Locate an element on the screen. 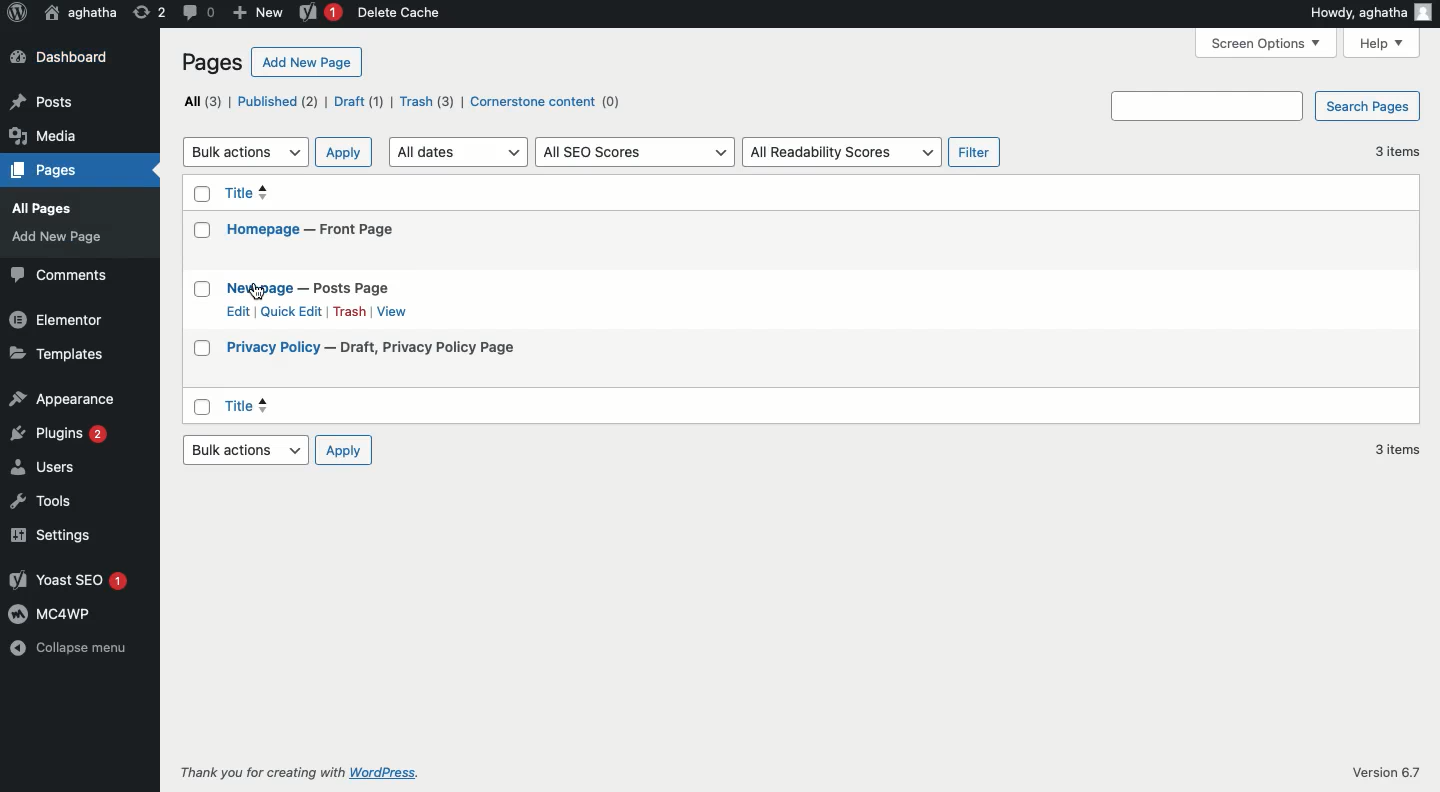 This screenshot has width=1440, height=792. Apply is located at coordinates (343, 152).